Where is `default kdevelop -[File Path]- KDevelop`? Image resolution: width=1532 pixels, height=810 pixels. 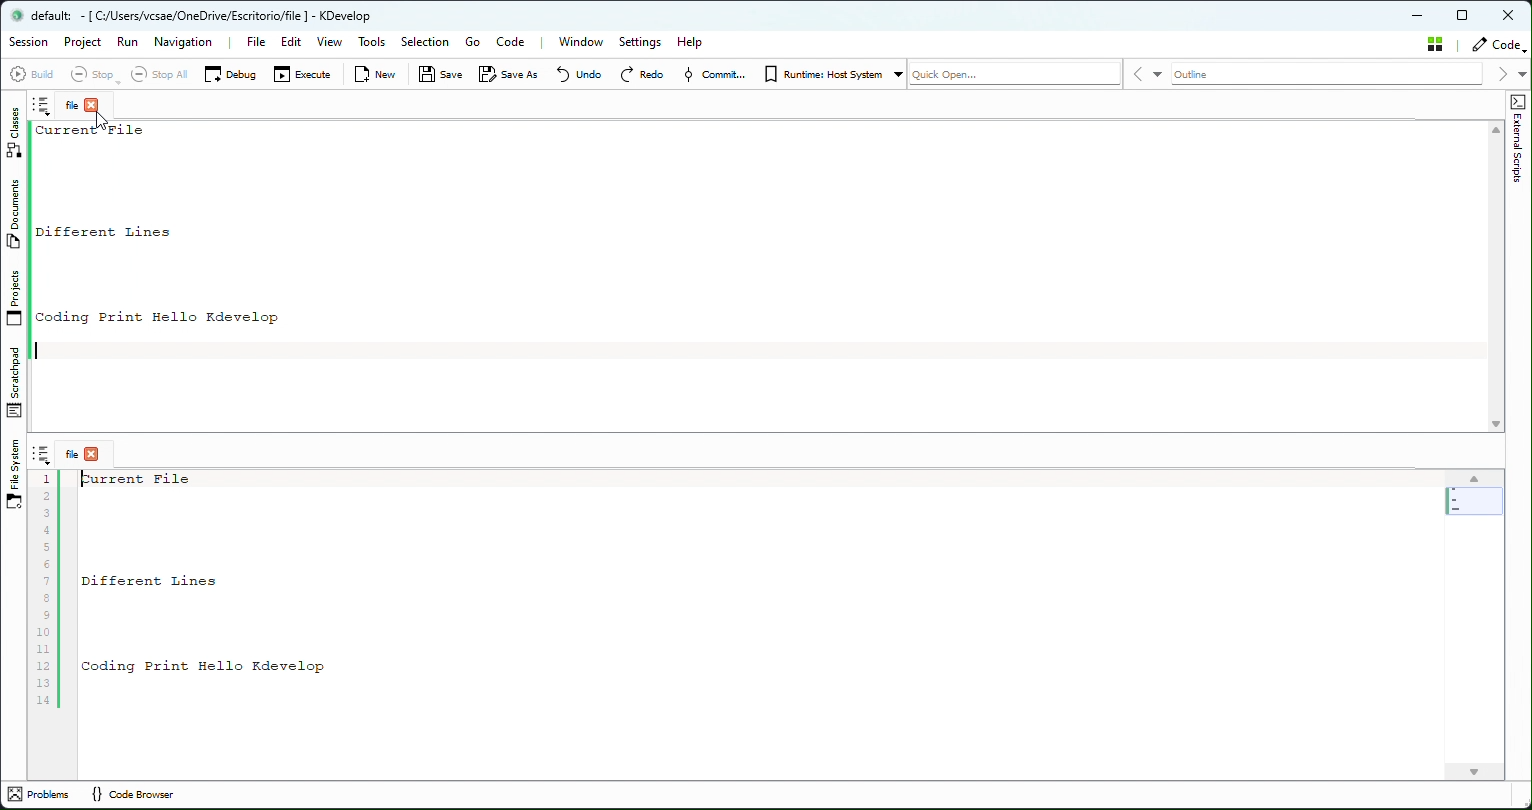 default kdevelop -[File Path]- KDevelop is located at coordinates (216, 15).